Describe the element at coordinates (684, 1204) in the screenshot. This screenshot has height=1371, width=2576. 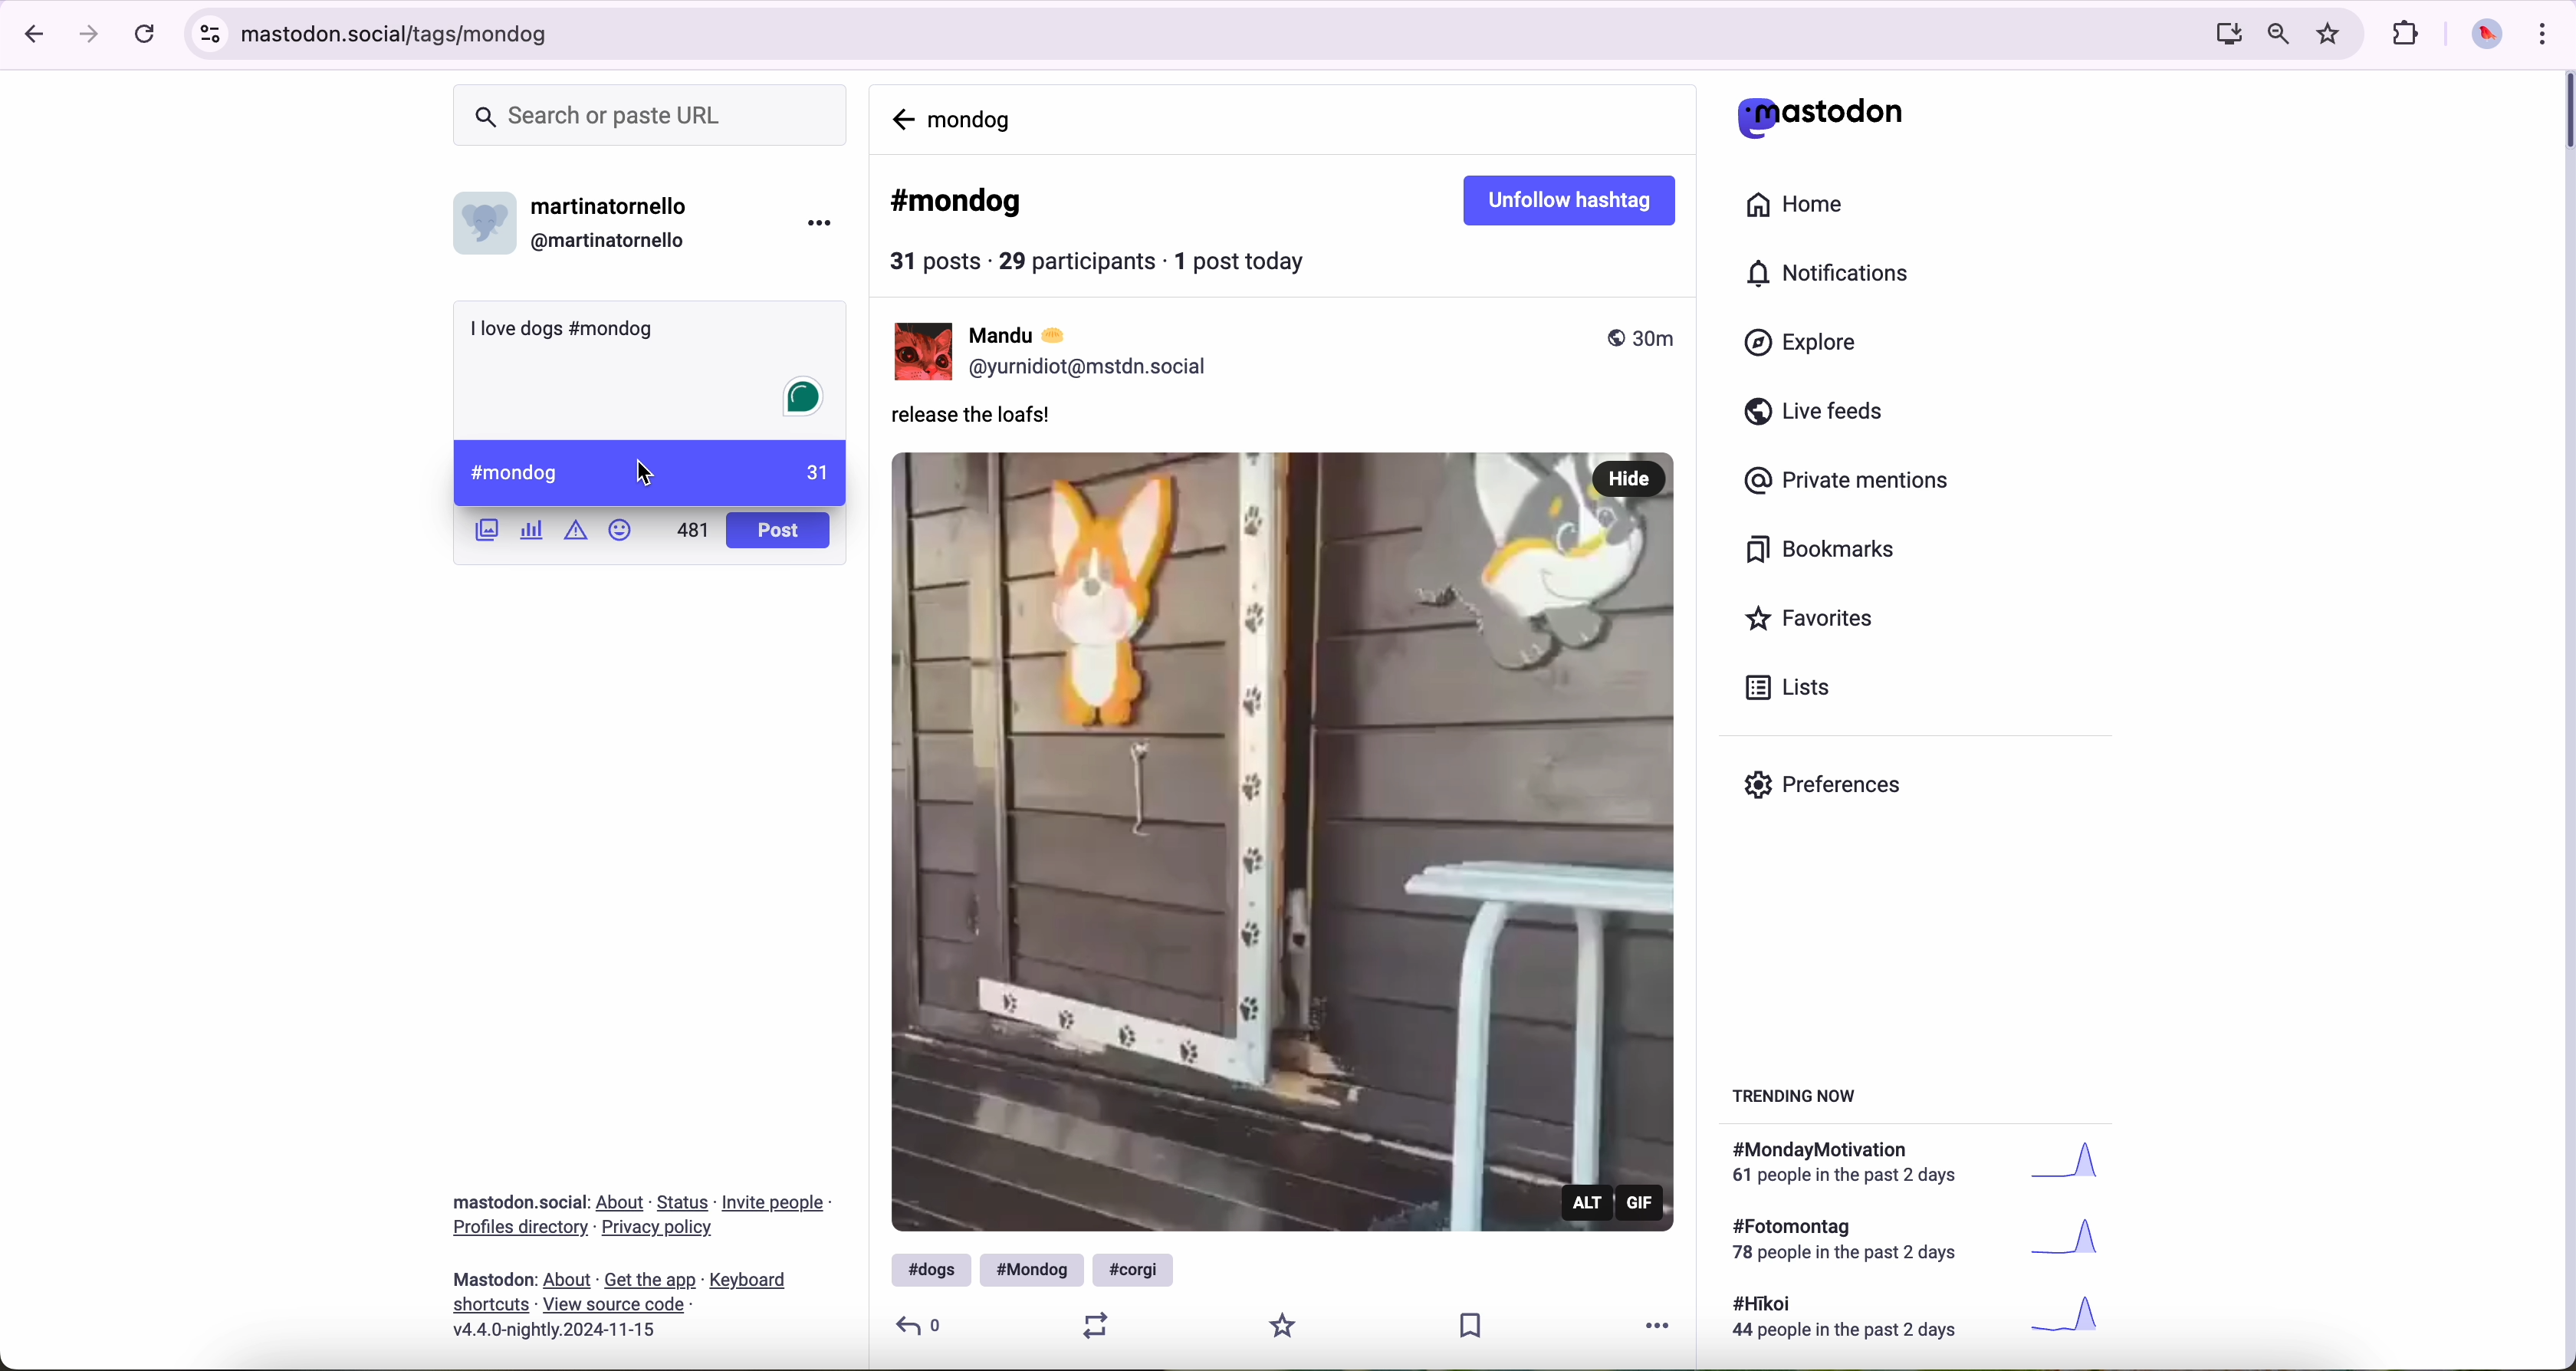
I see `link` at that location.